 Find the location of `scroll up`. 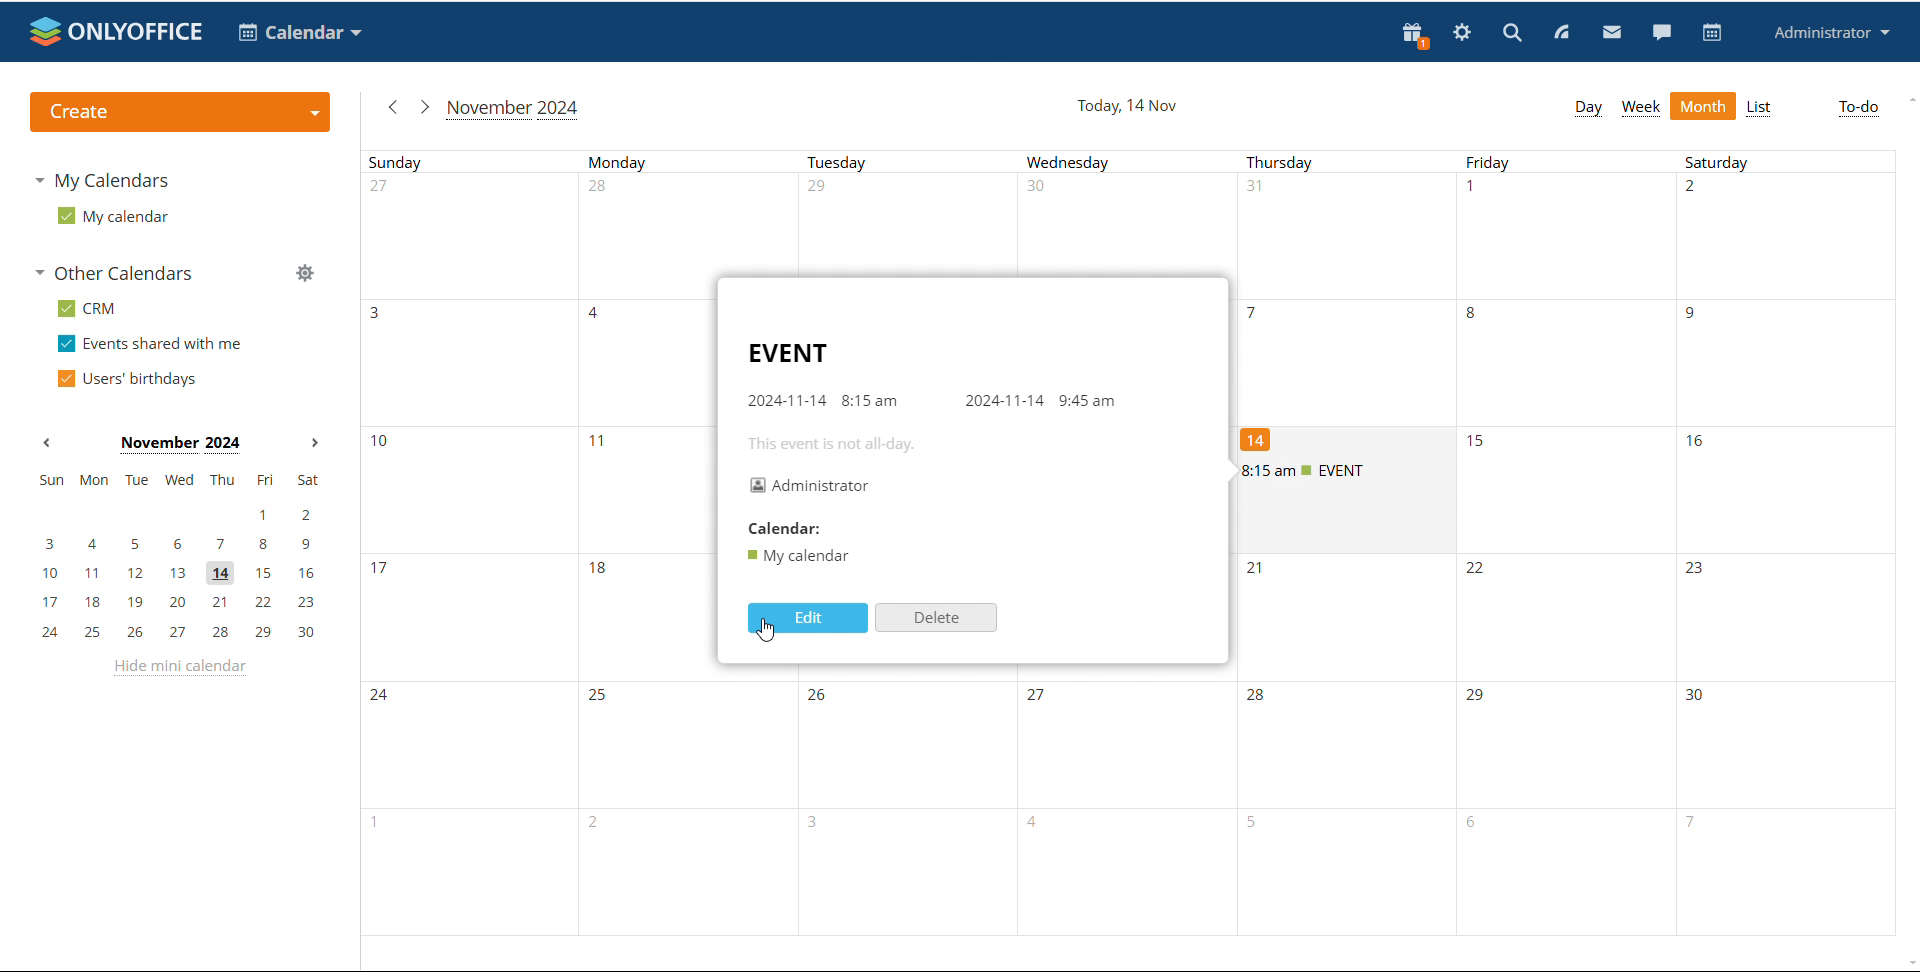

scroll up is located at coordinates (1908, 100).